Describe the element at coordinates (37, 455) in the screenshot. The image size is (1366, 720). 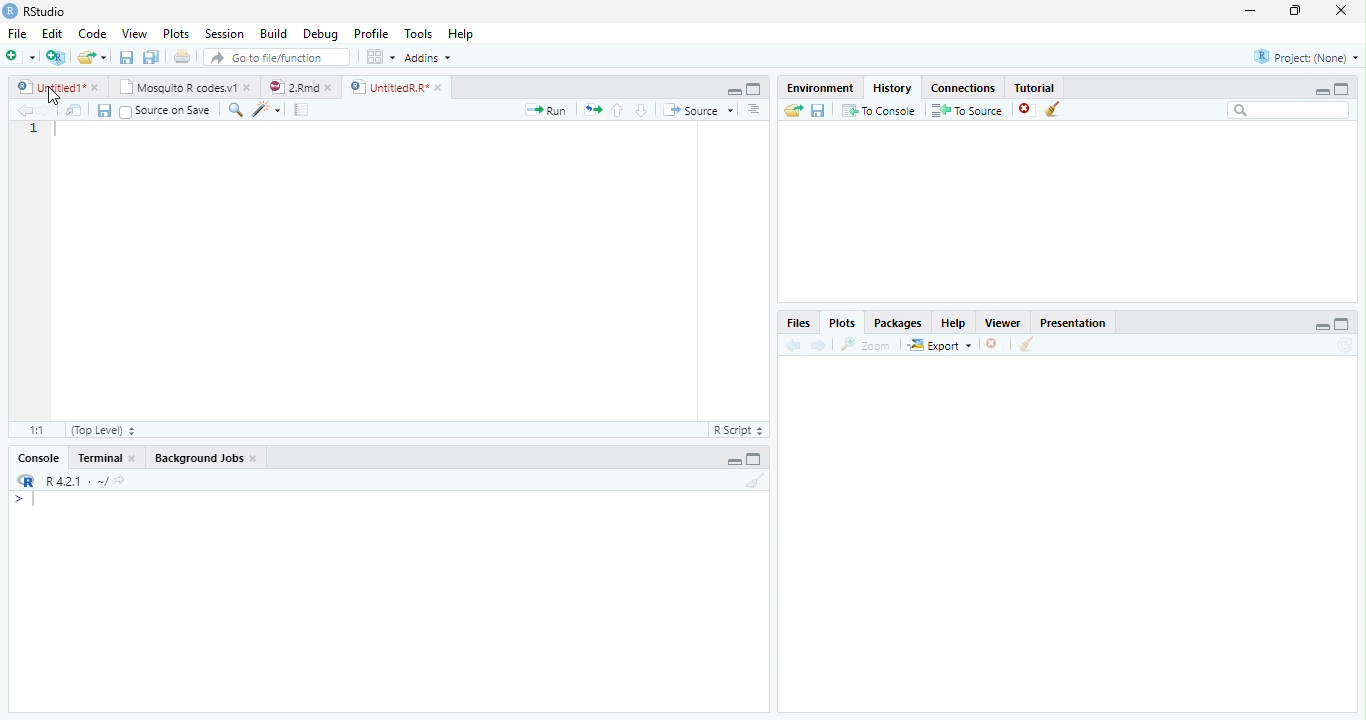
I see `Console` at that location.